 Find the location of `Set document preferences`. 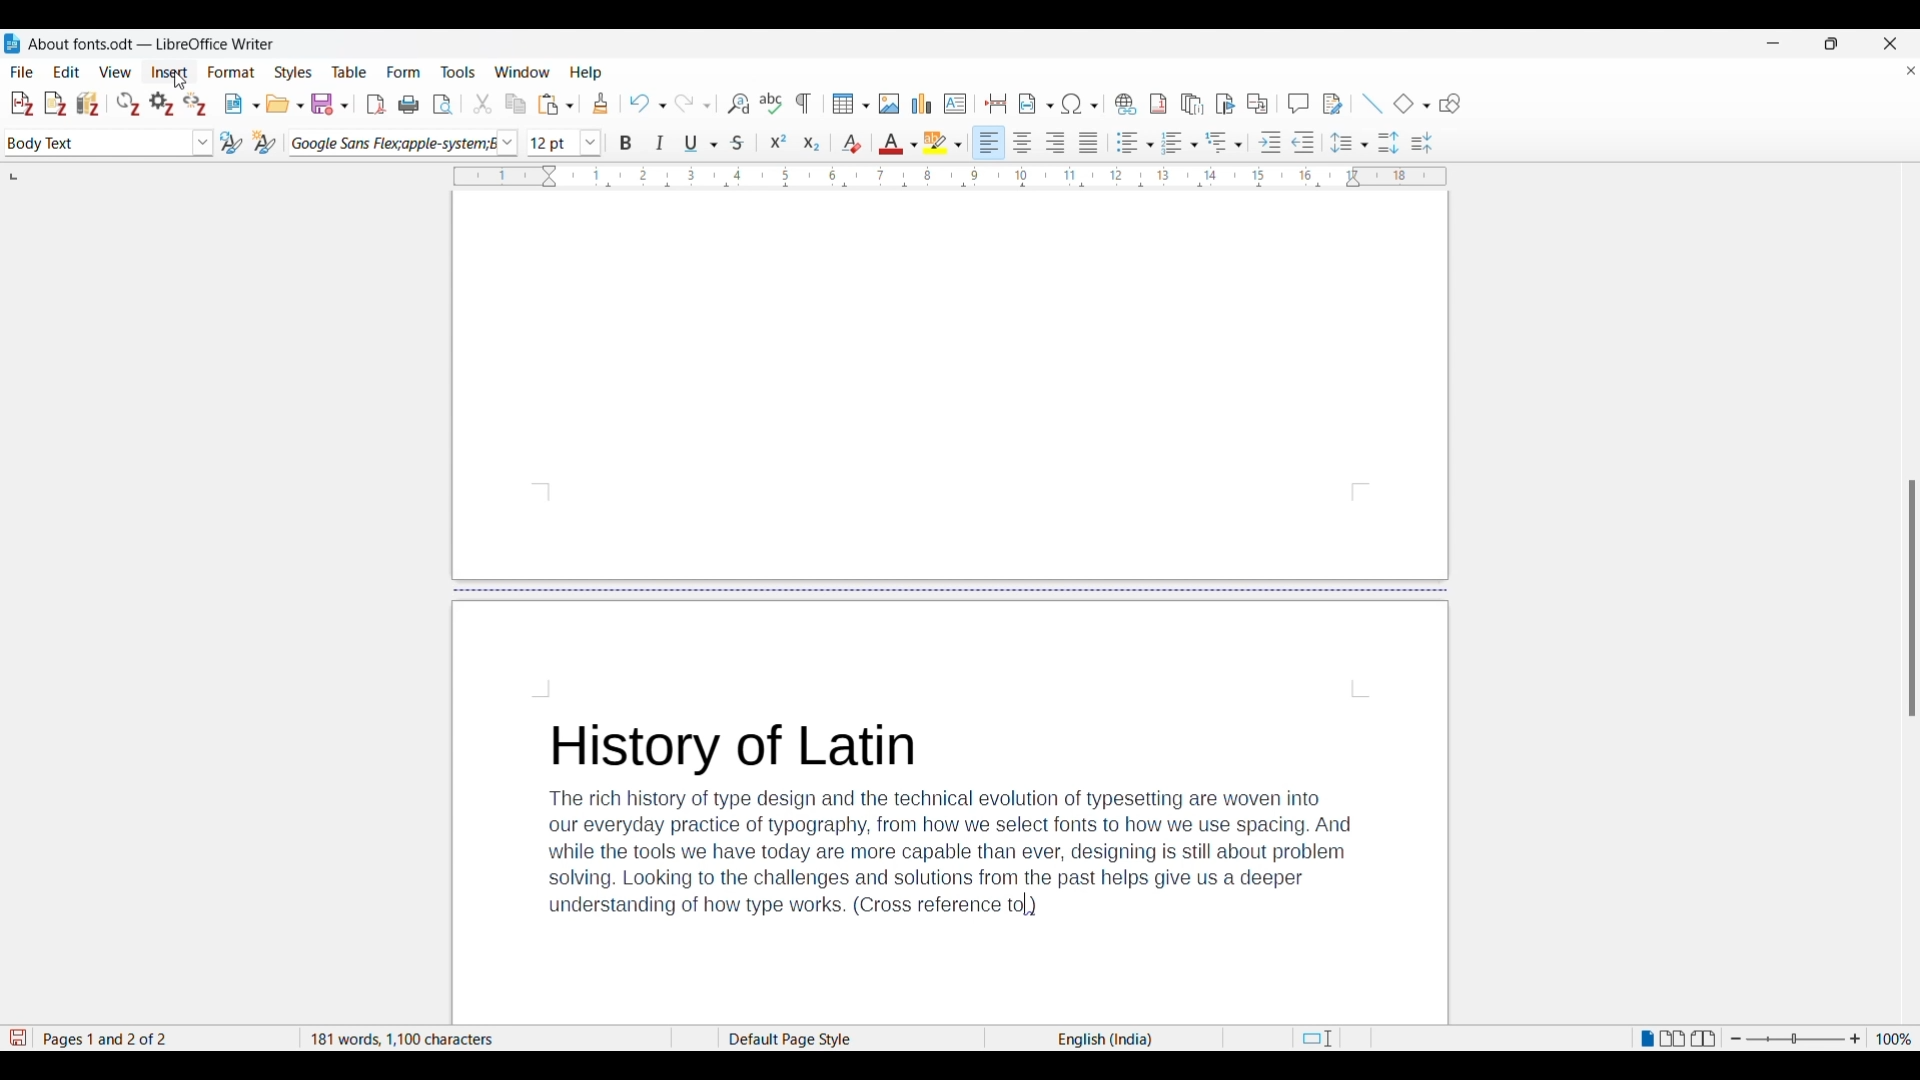

Set document preferences is located at coordinates (162, 104).